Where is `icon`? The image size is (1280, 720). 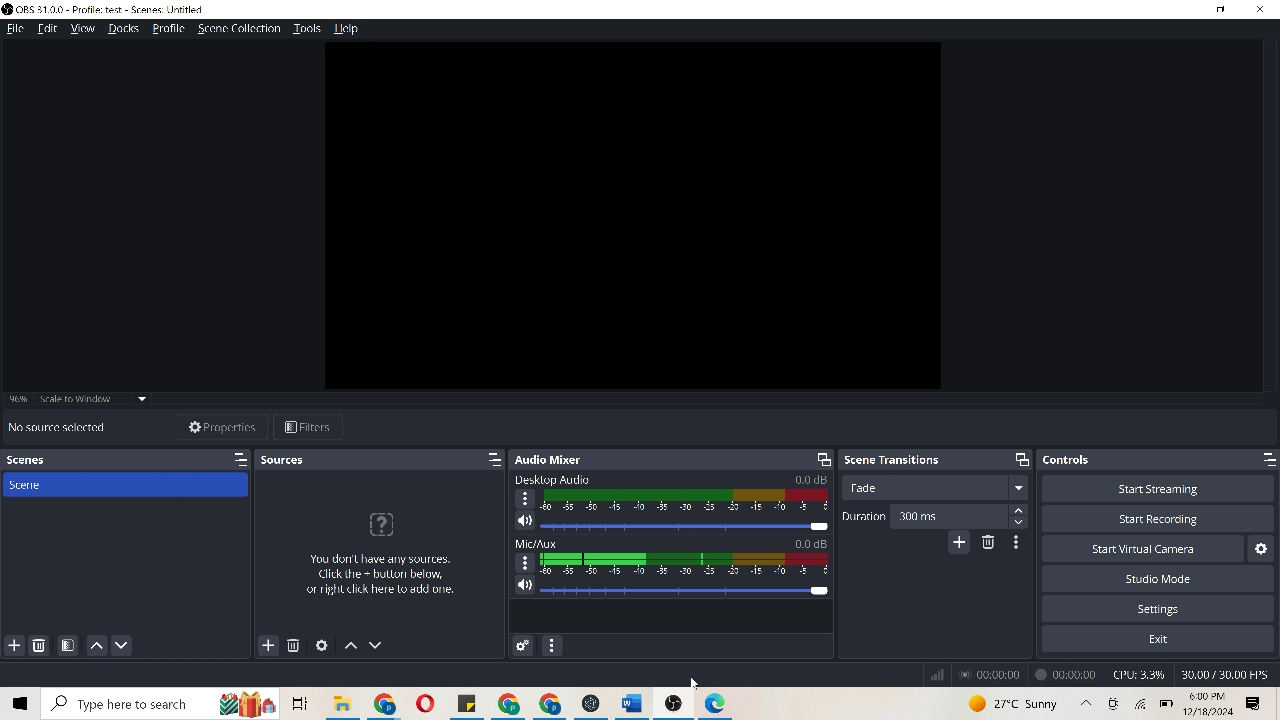 icon is located at coordinates (382, 526).